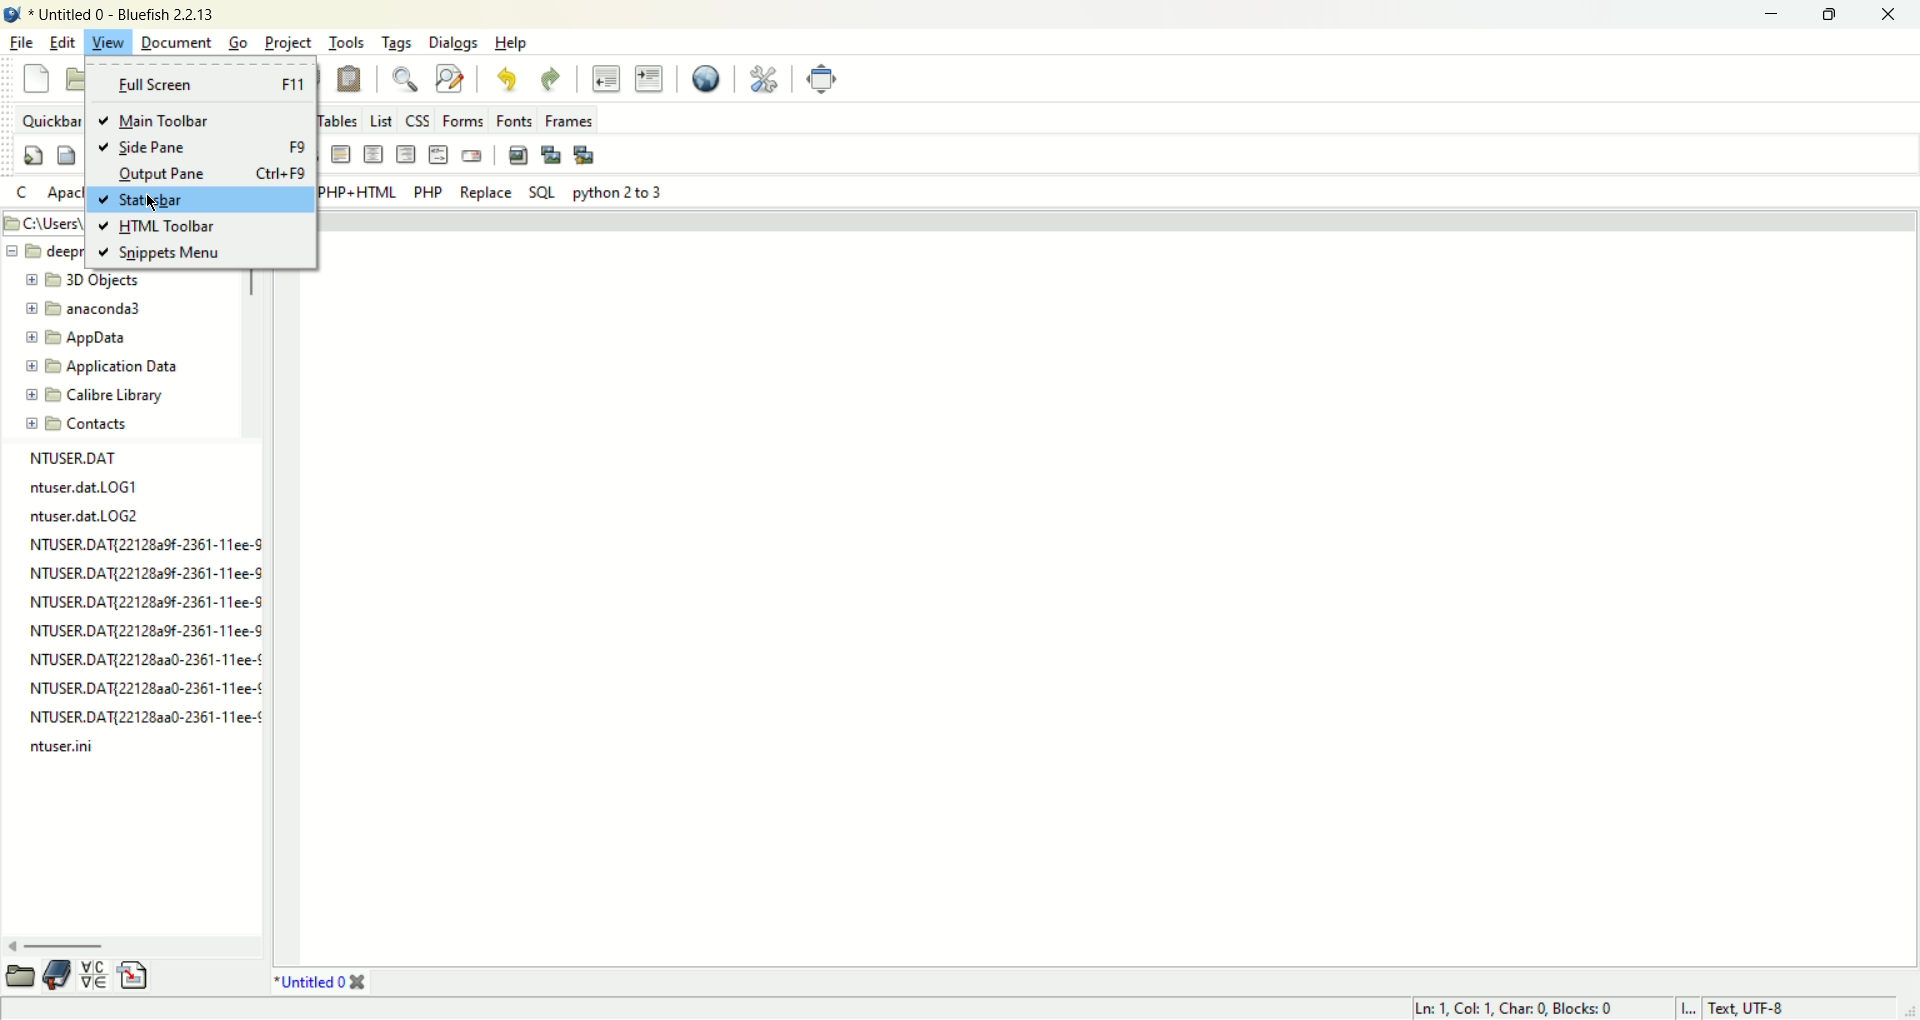  Describe the element at coordinates (175, 42) in the screenshot. I see `document` at that location.